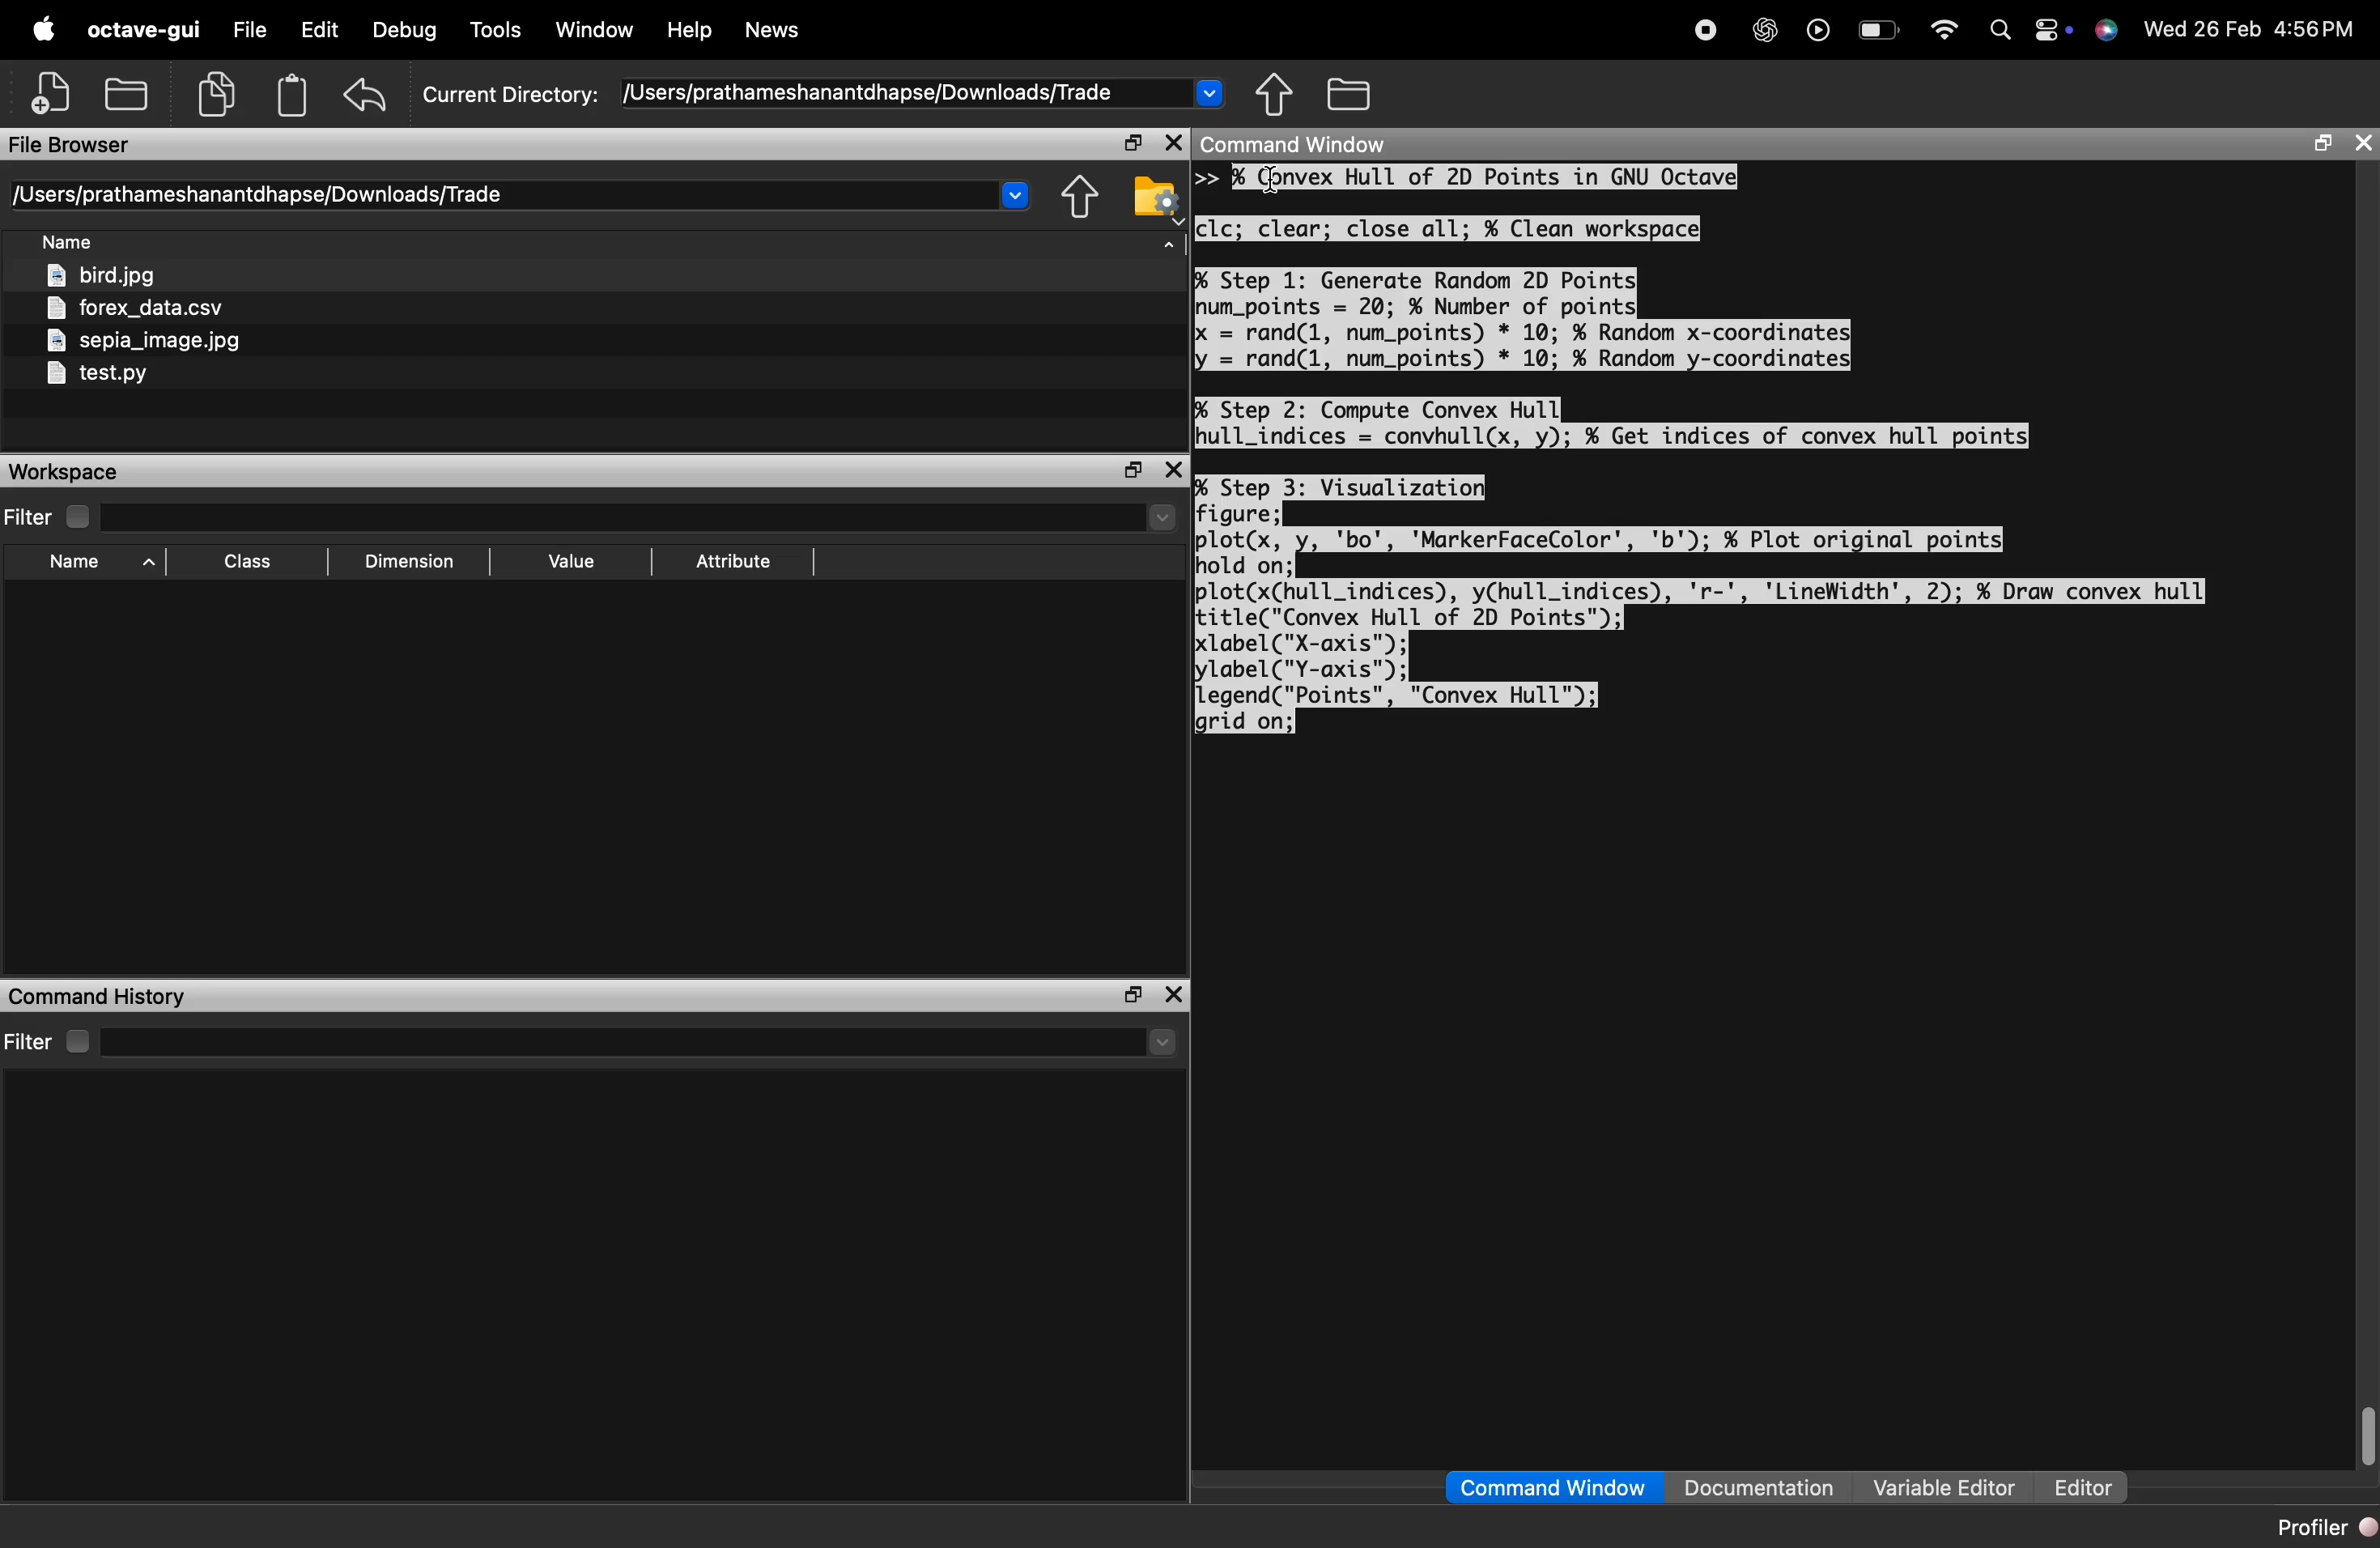  What do you see at coordinates (1820, 31) in the screenshot?
I see `play` at bounding box center [1820, 31].